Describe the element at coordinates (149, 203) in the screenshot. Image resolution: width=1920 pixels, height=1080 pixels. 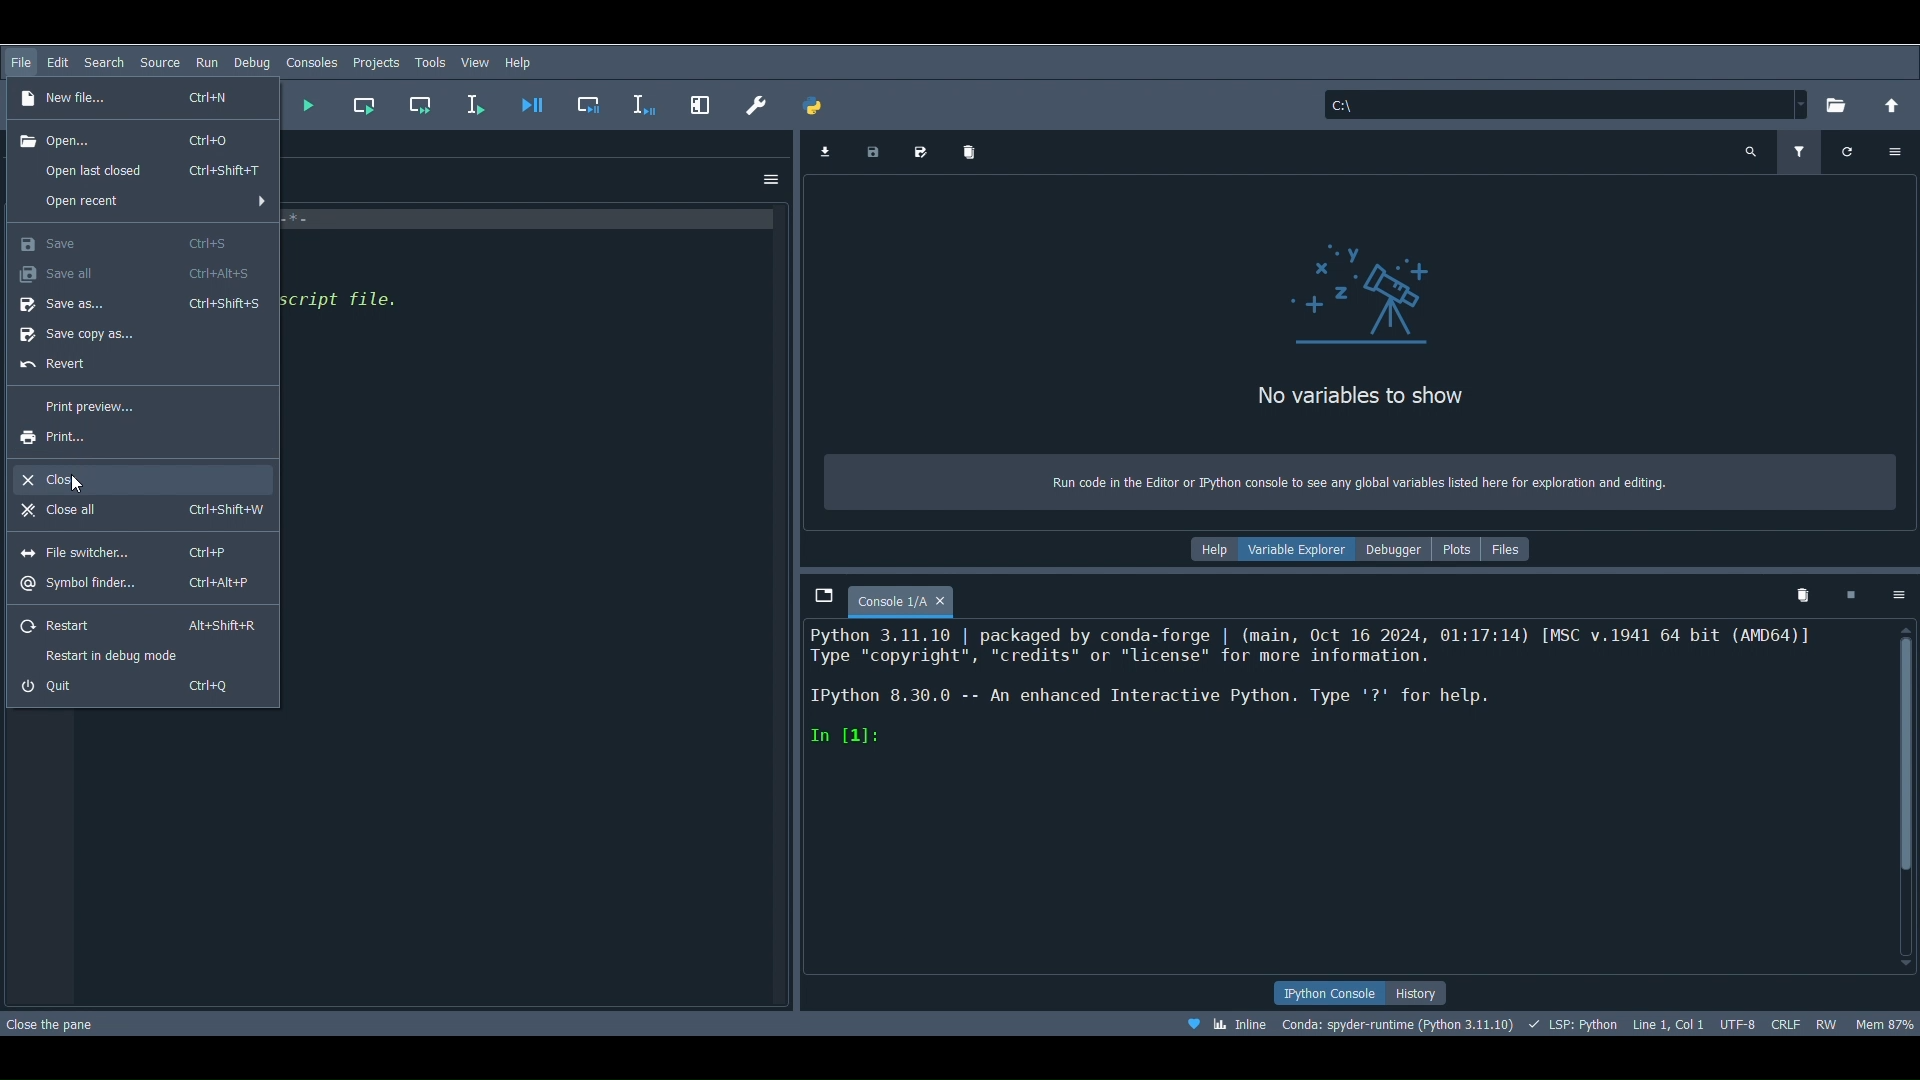
I see `Open recent` at that location.